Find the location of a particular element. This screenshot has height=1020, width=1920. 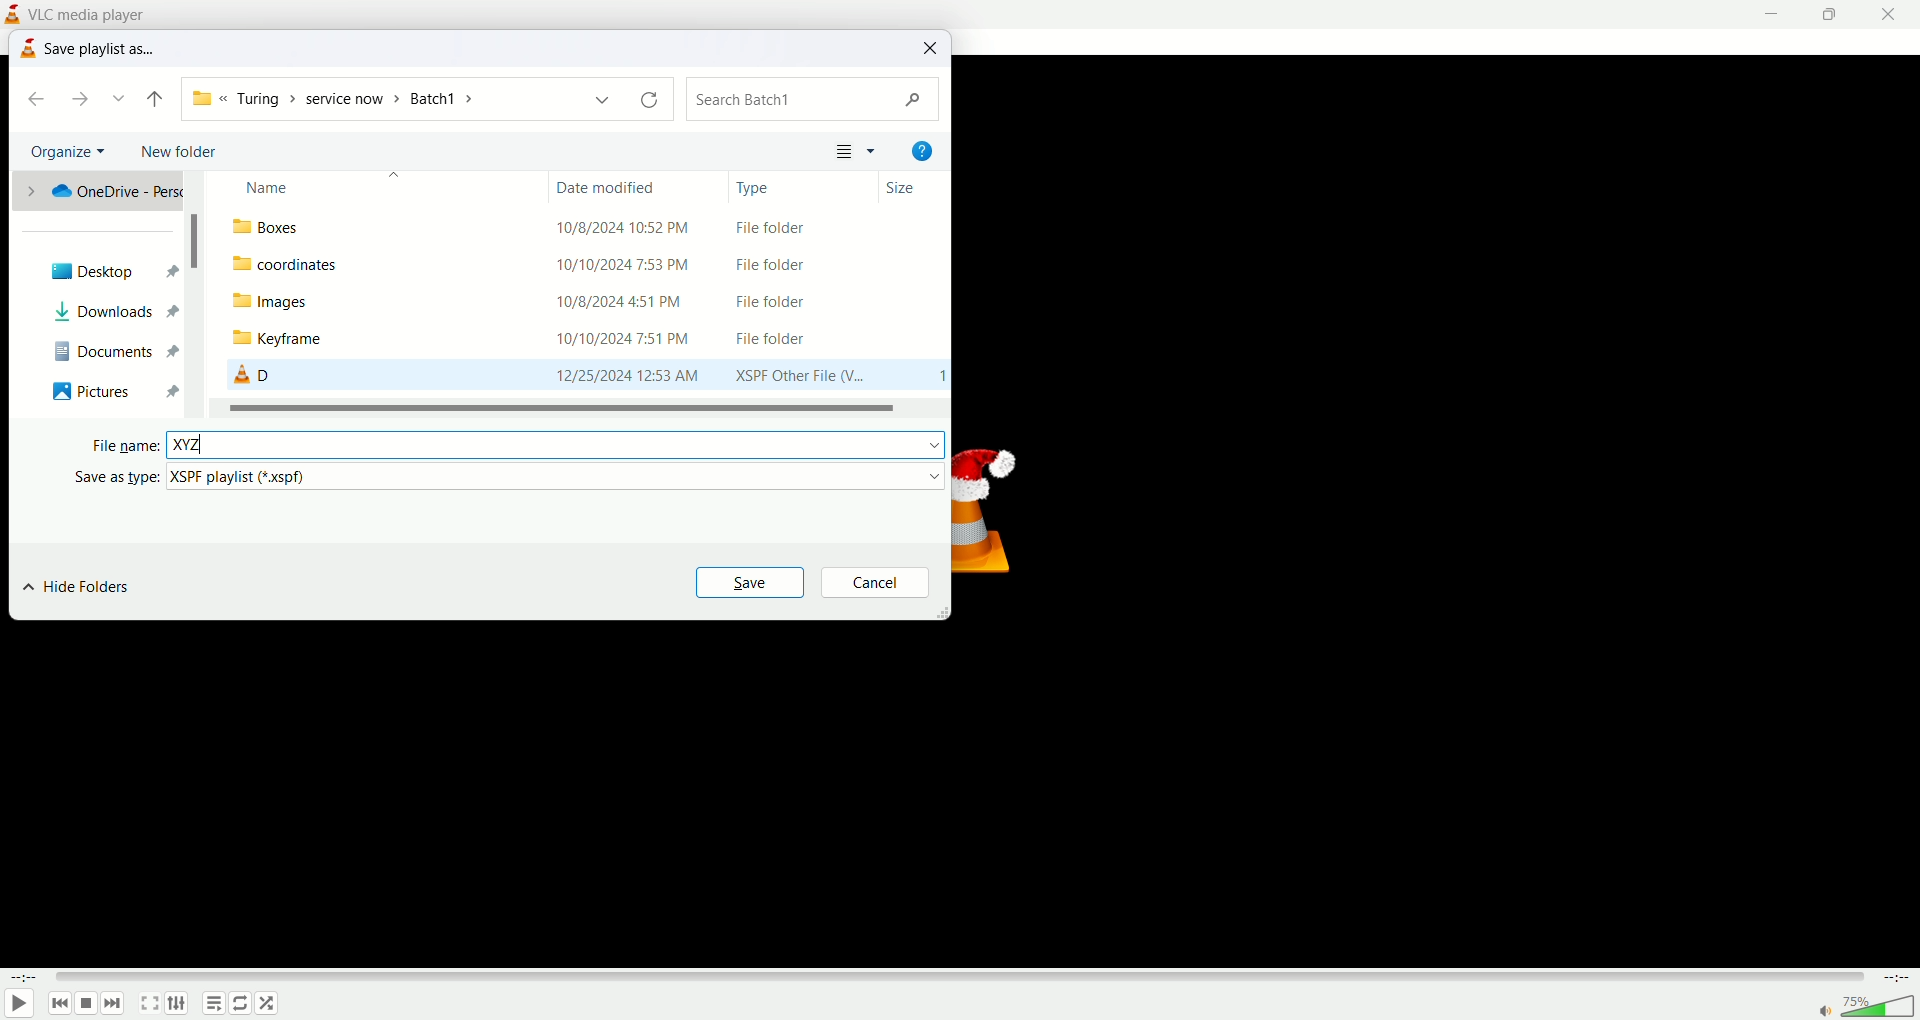

application icon is located at coordinates (17, 13).